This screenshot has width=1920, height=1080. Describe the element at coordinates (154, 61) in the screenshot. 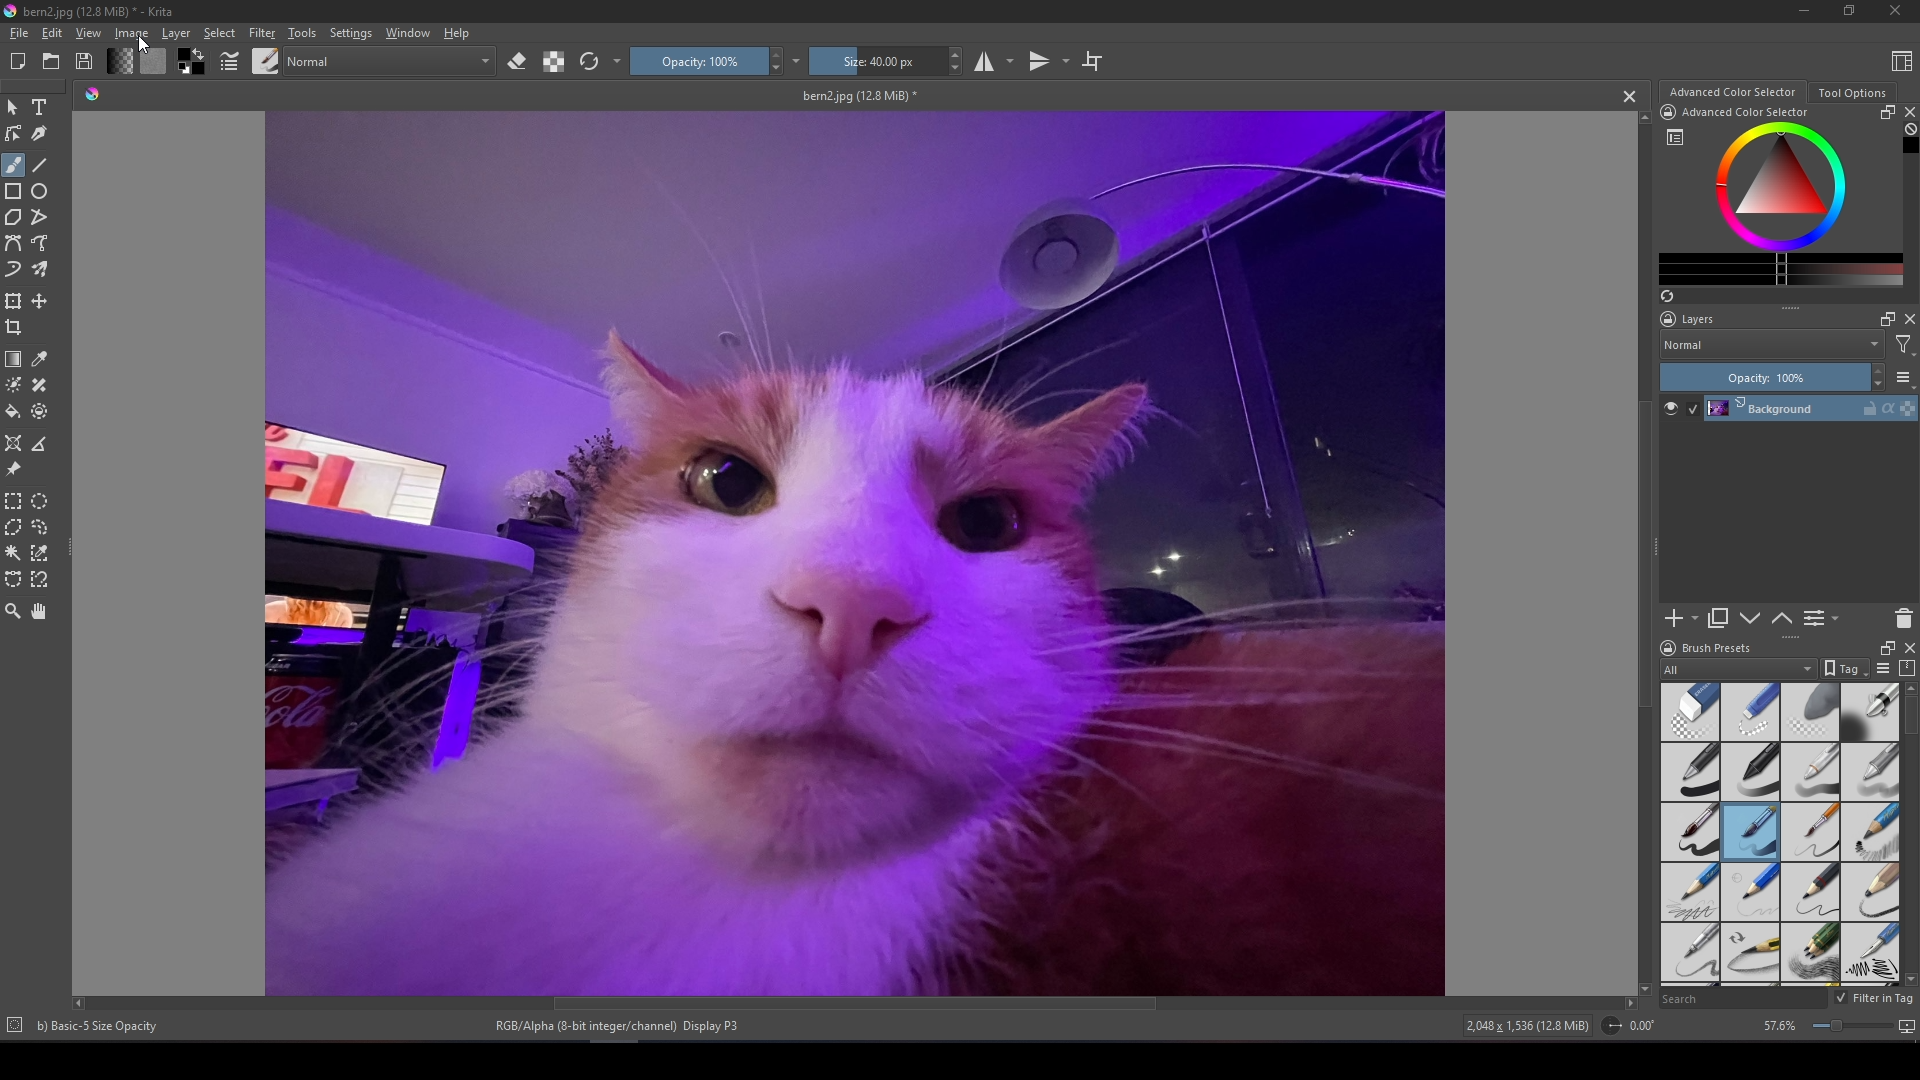

I see `Fill patterns` at that location.